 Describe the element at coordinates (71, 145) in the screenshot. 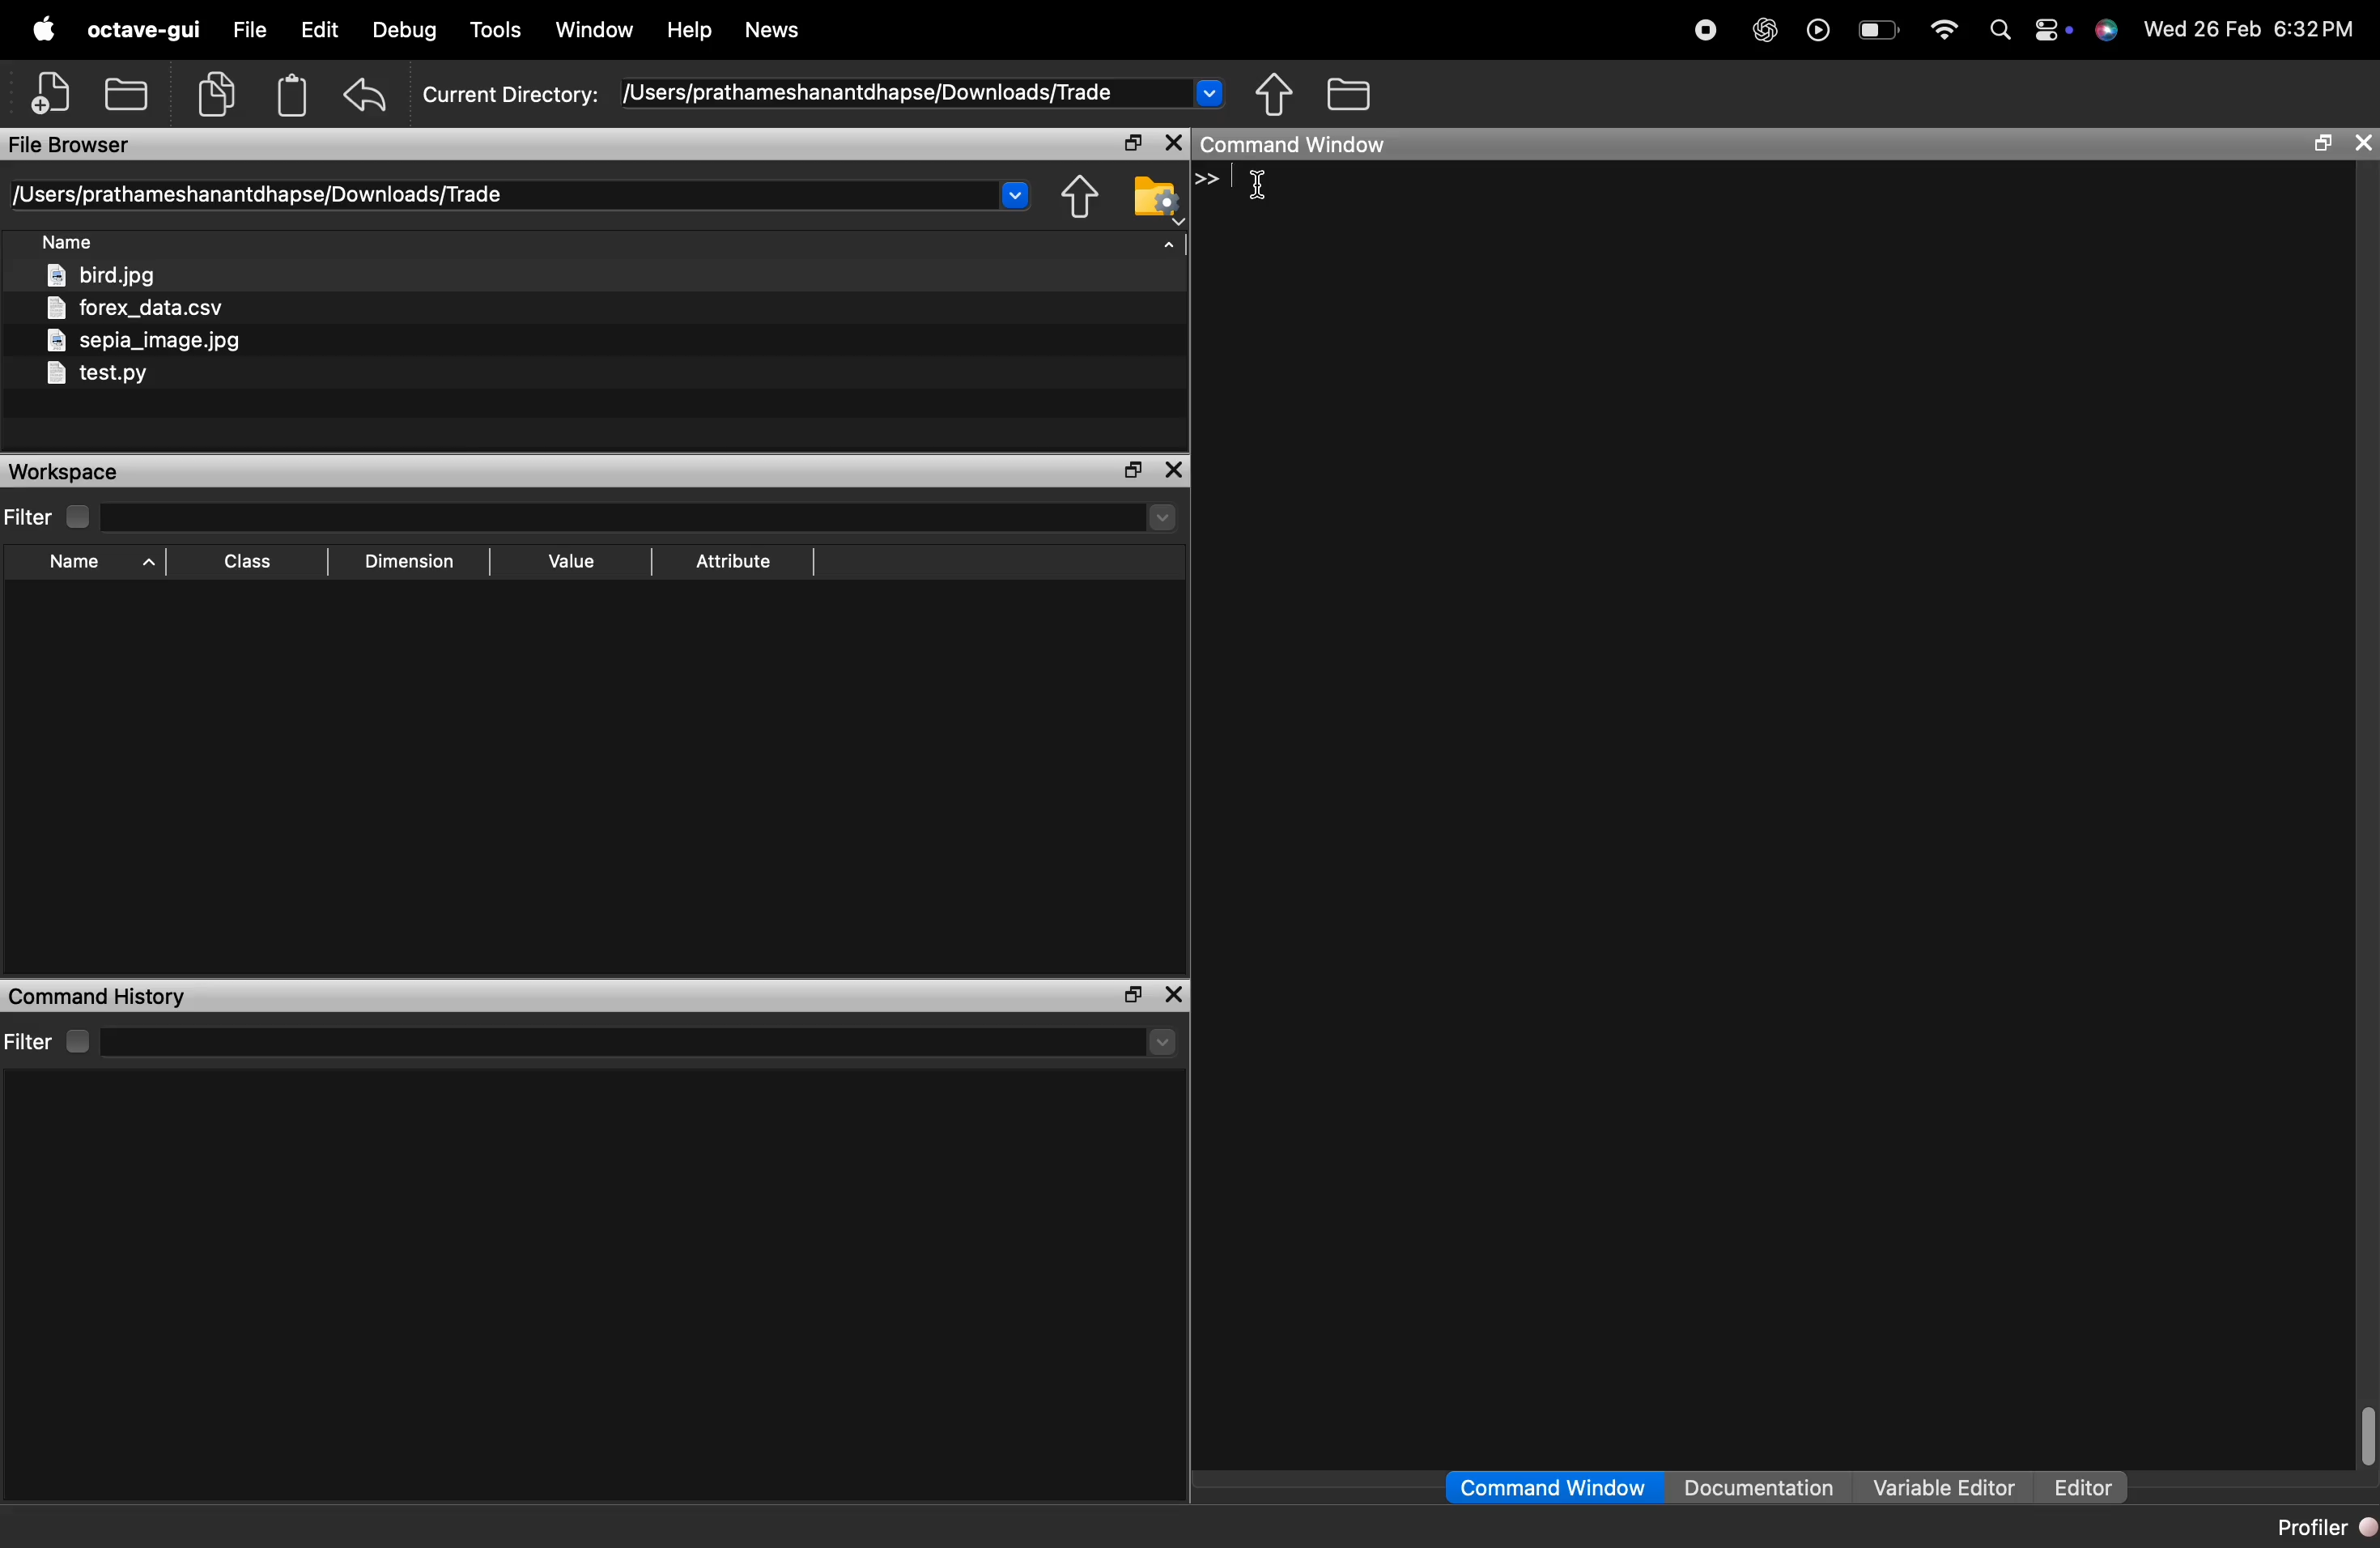

I see `file browser` at that location.